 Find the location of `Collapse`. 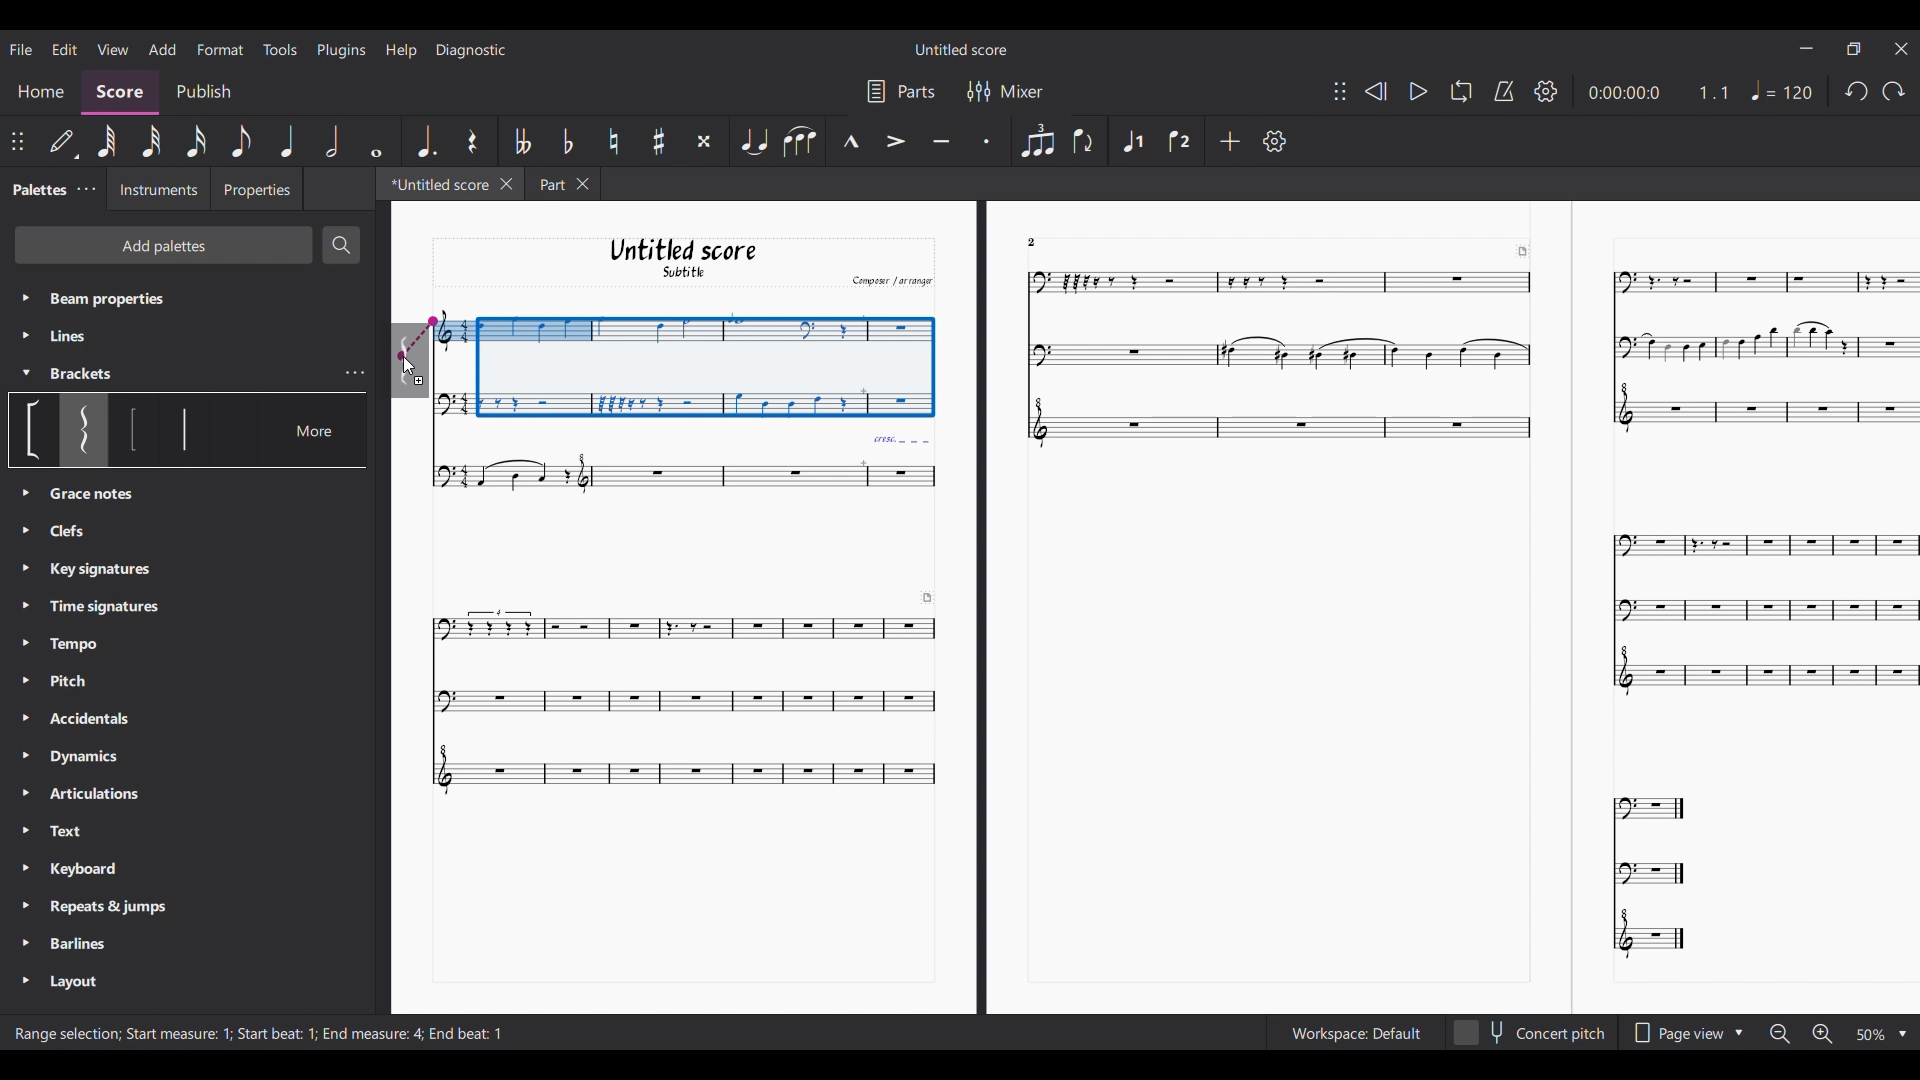

Collapse is located at coordinates (26, 373).